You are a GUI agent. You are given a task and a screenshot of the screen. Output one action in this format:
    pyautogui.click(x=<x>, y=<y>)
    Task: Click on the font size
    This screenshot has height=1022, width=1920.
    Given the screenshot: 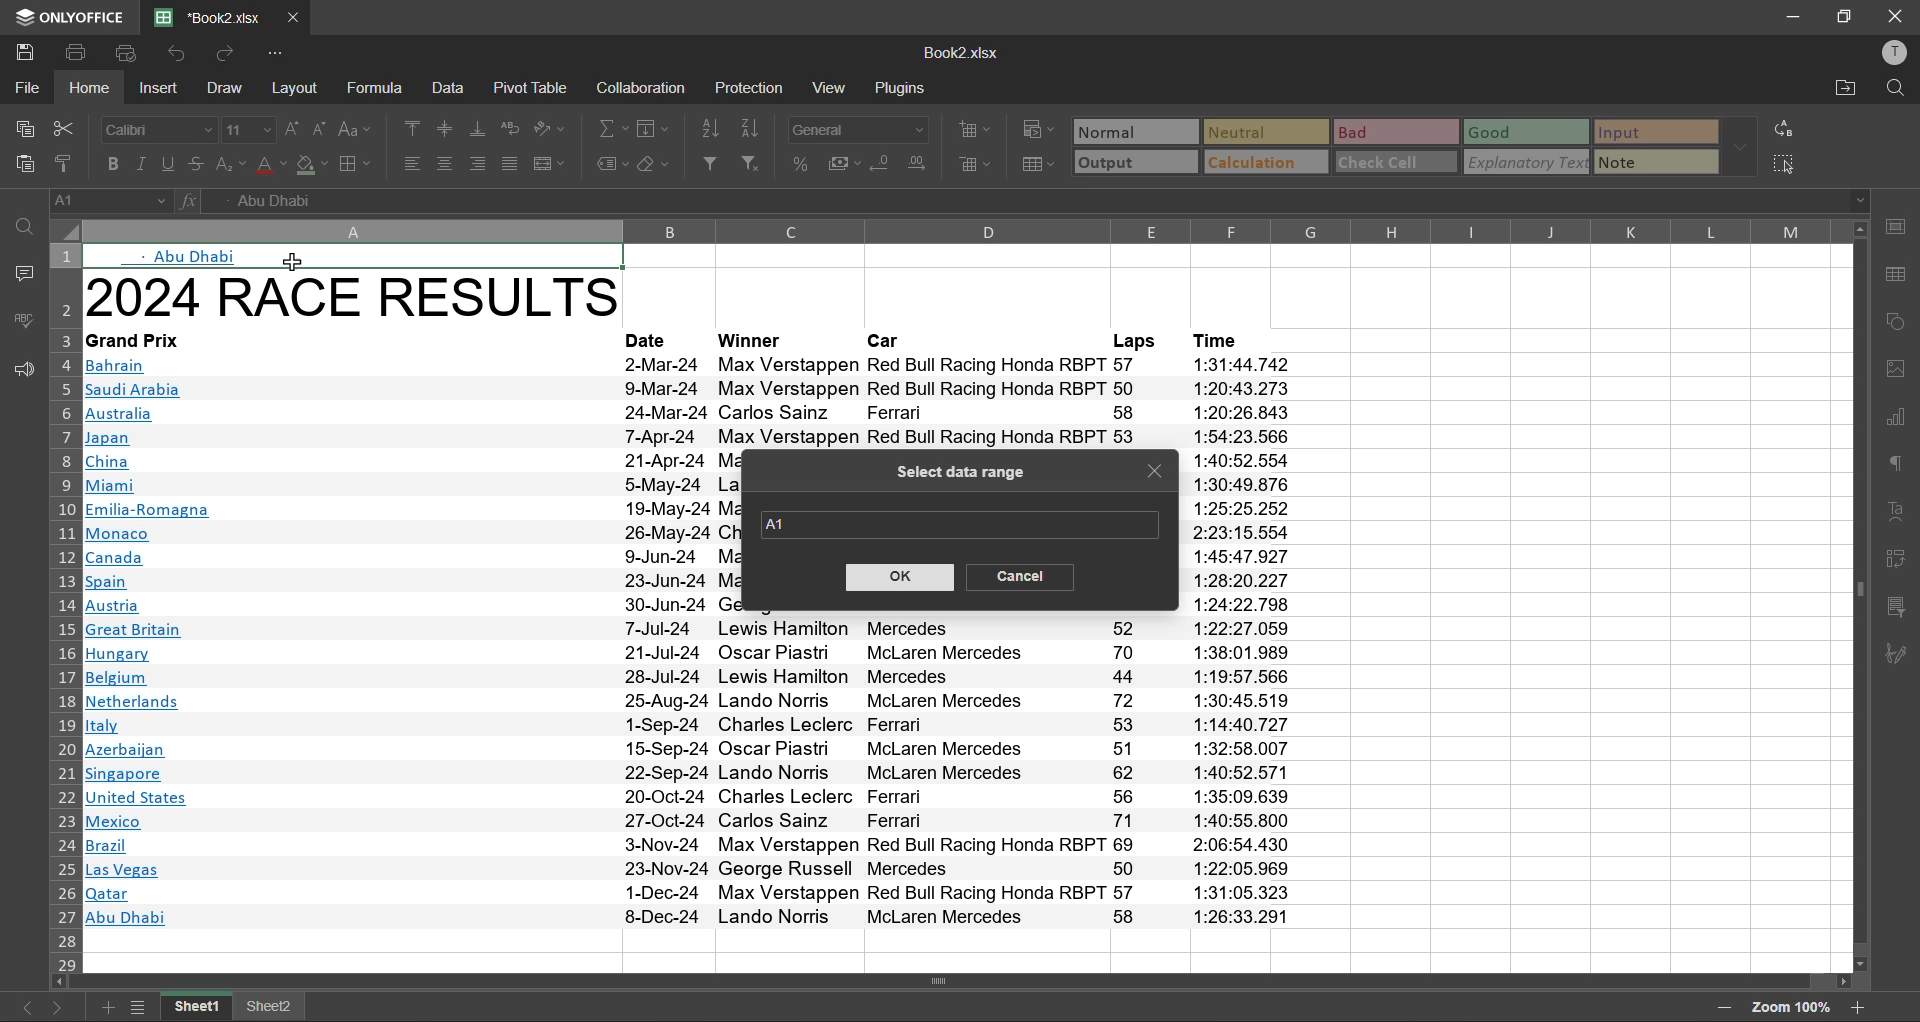 What is the action you would take?
    pyautogui.click(x=251, y=128)
    